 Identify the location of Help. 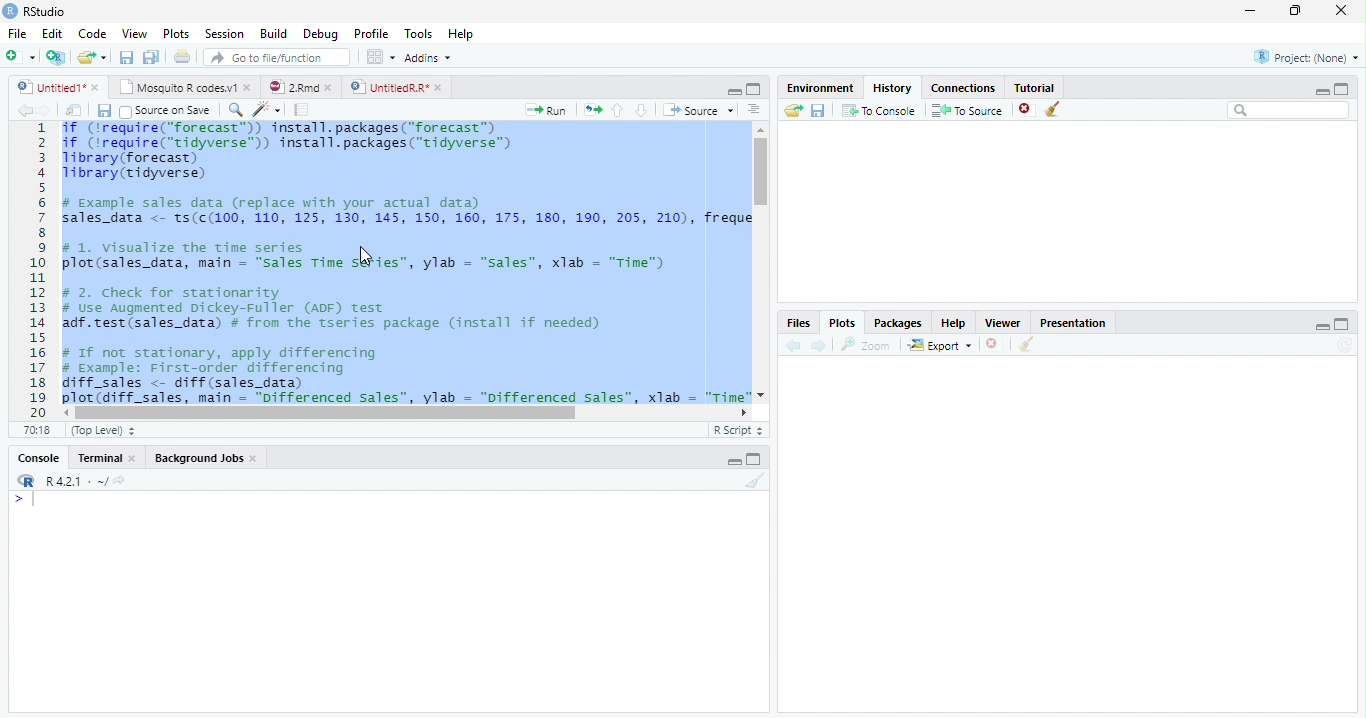
(460, 33).